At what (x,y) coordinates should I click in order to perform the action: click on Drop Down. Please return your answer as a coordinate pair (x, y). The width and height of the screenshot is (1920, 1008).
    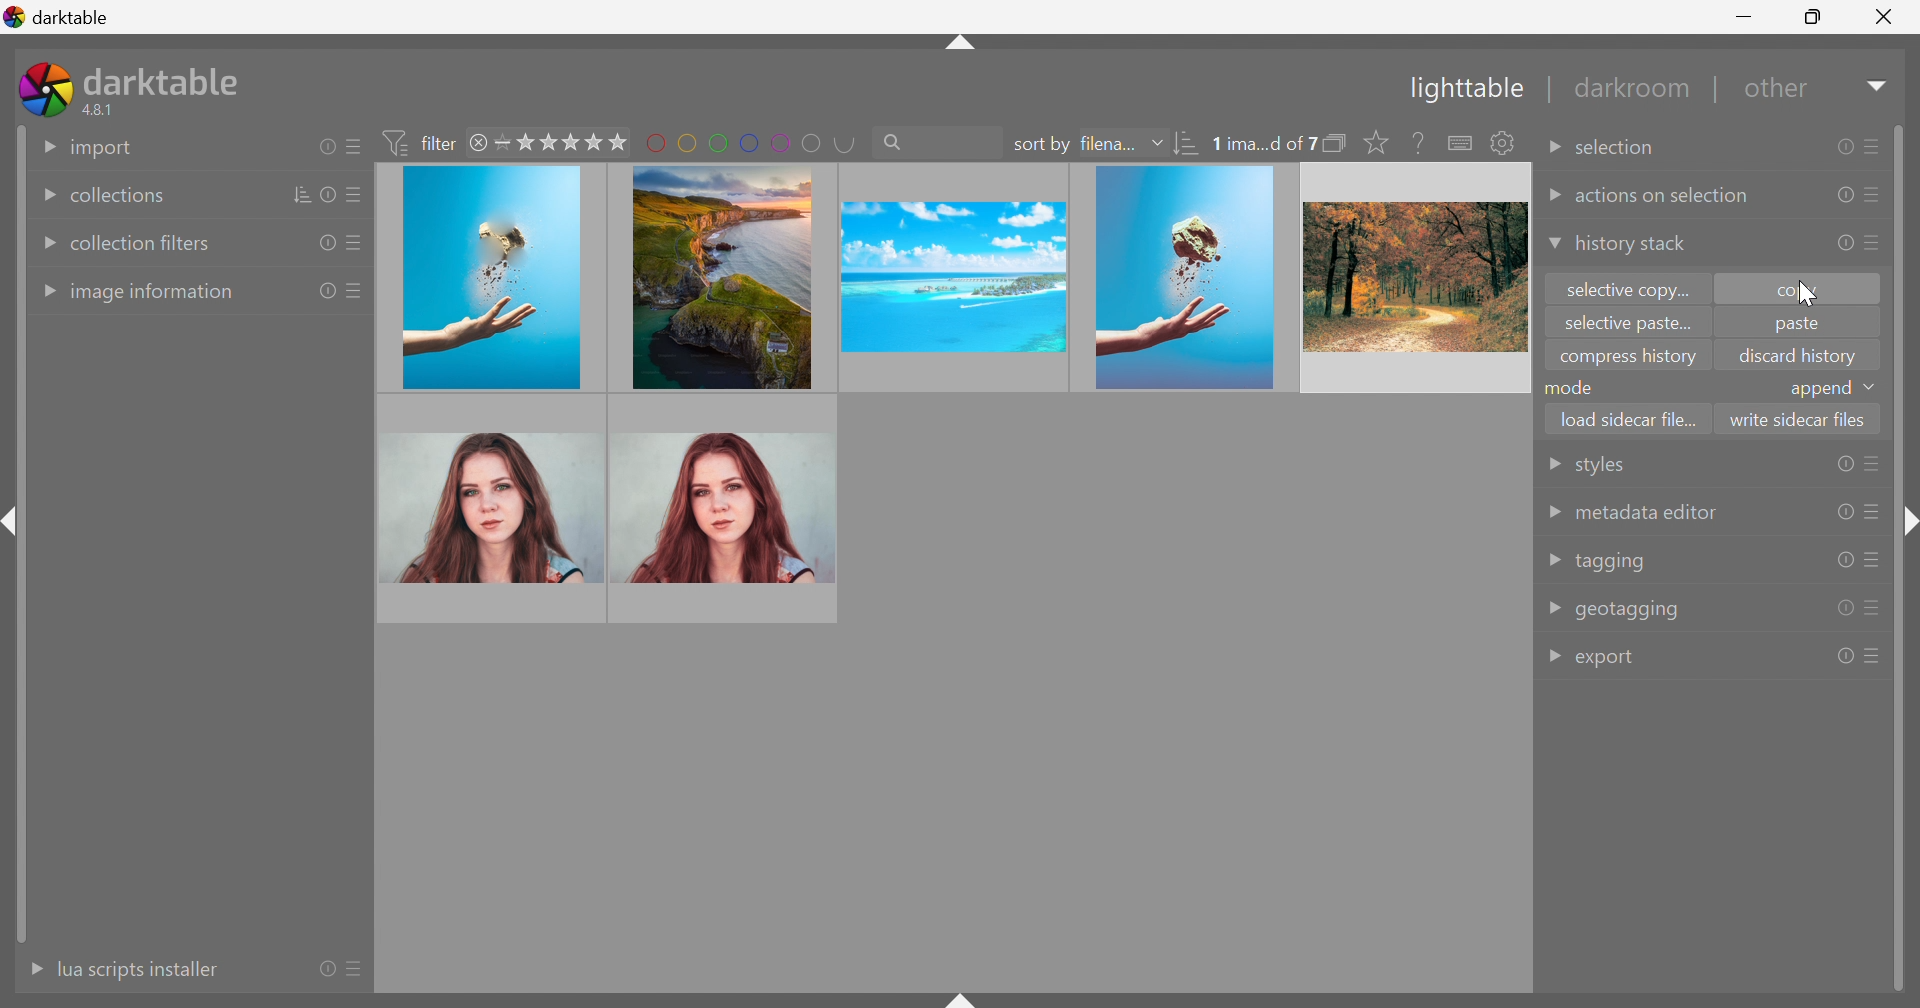
    Looking at the image, I should click on (1552, 195).